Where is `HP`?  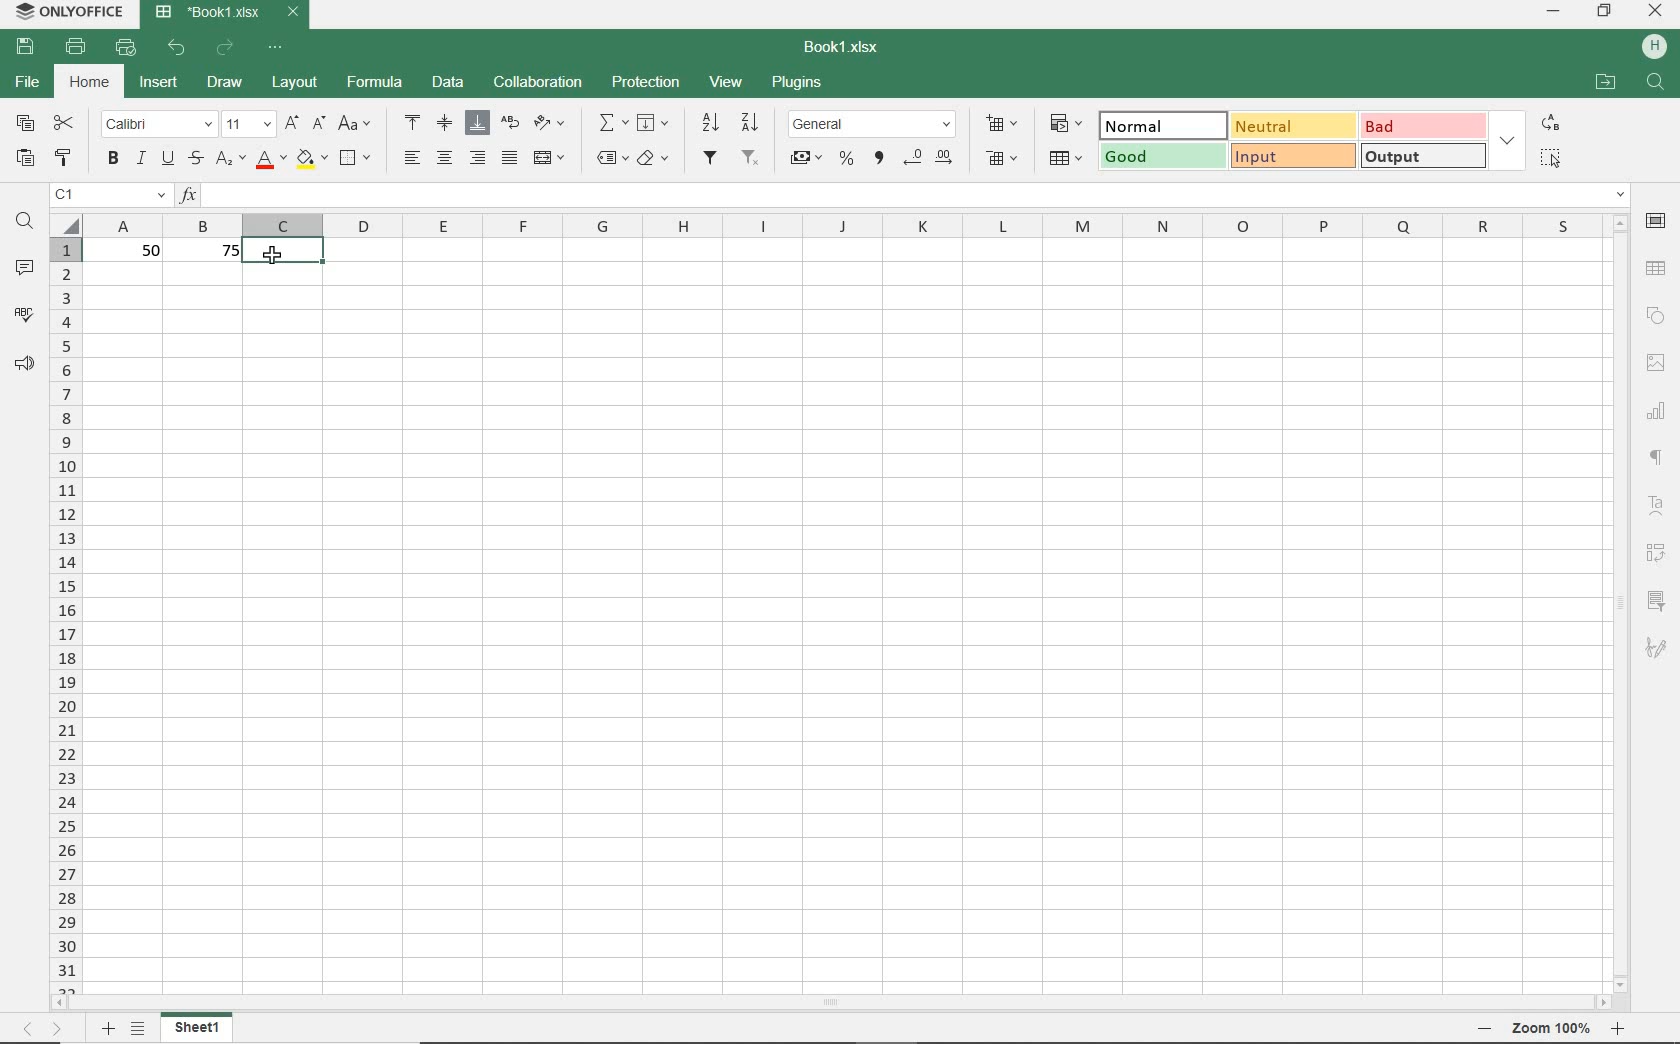 HP is located at coordinates (1651, 45).